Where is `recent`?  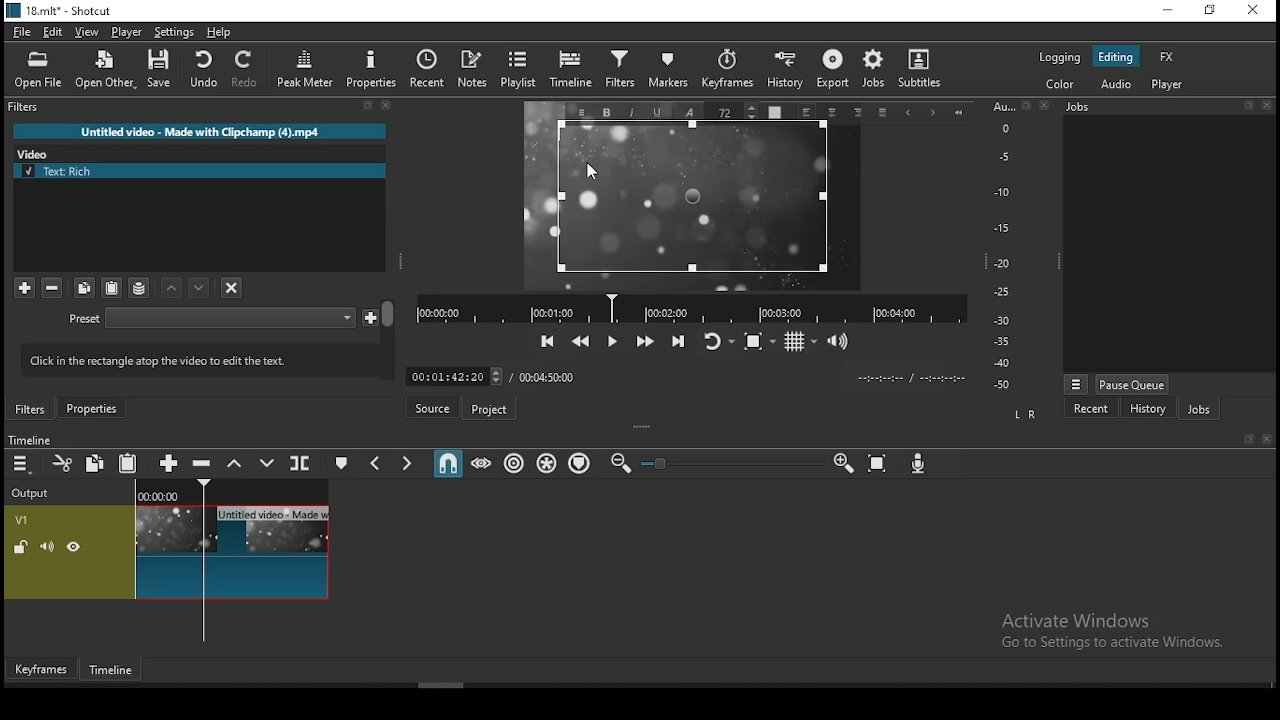 recent is located at coordinates (1092, 408).